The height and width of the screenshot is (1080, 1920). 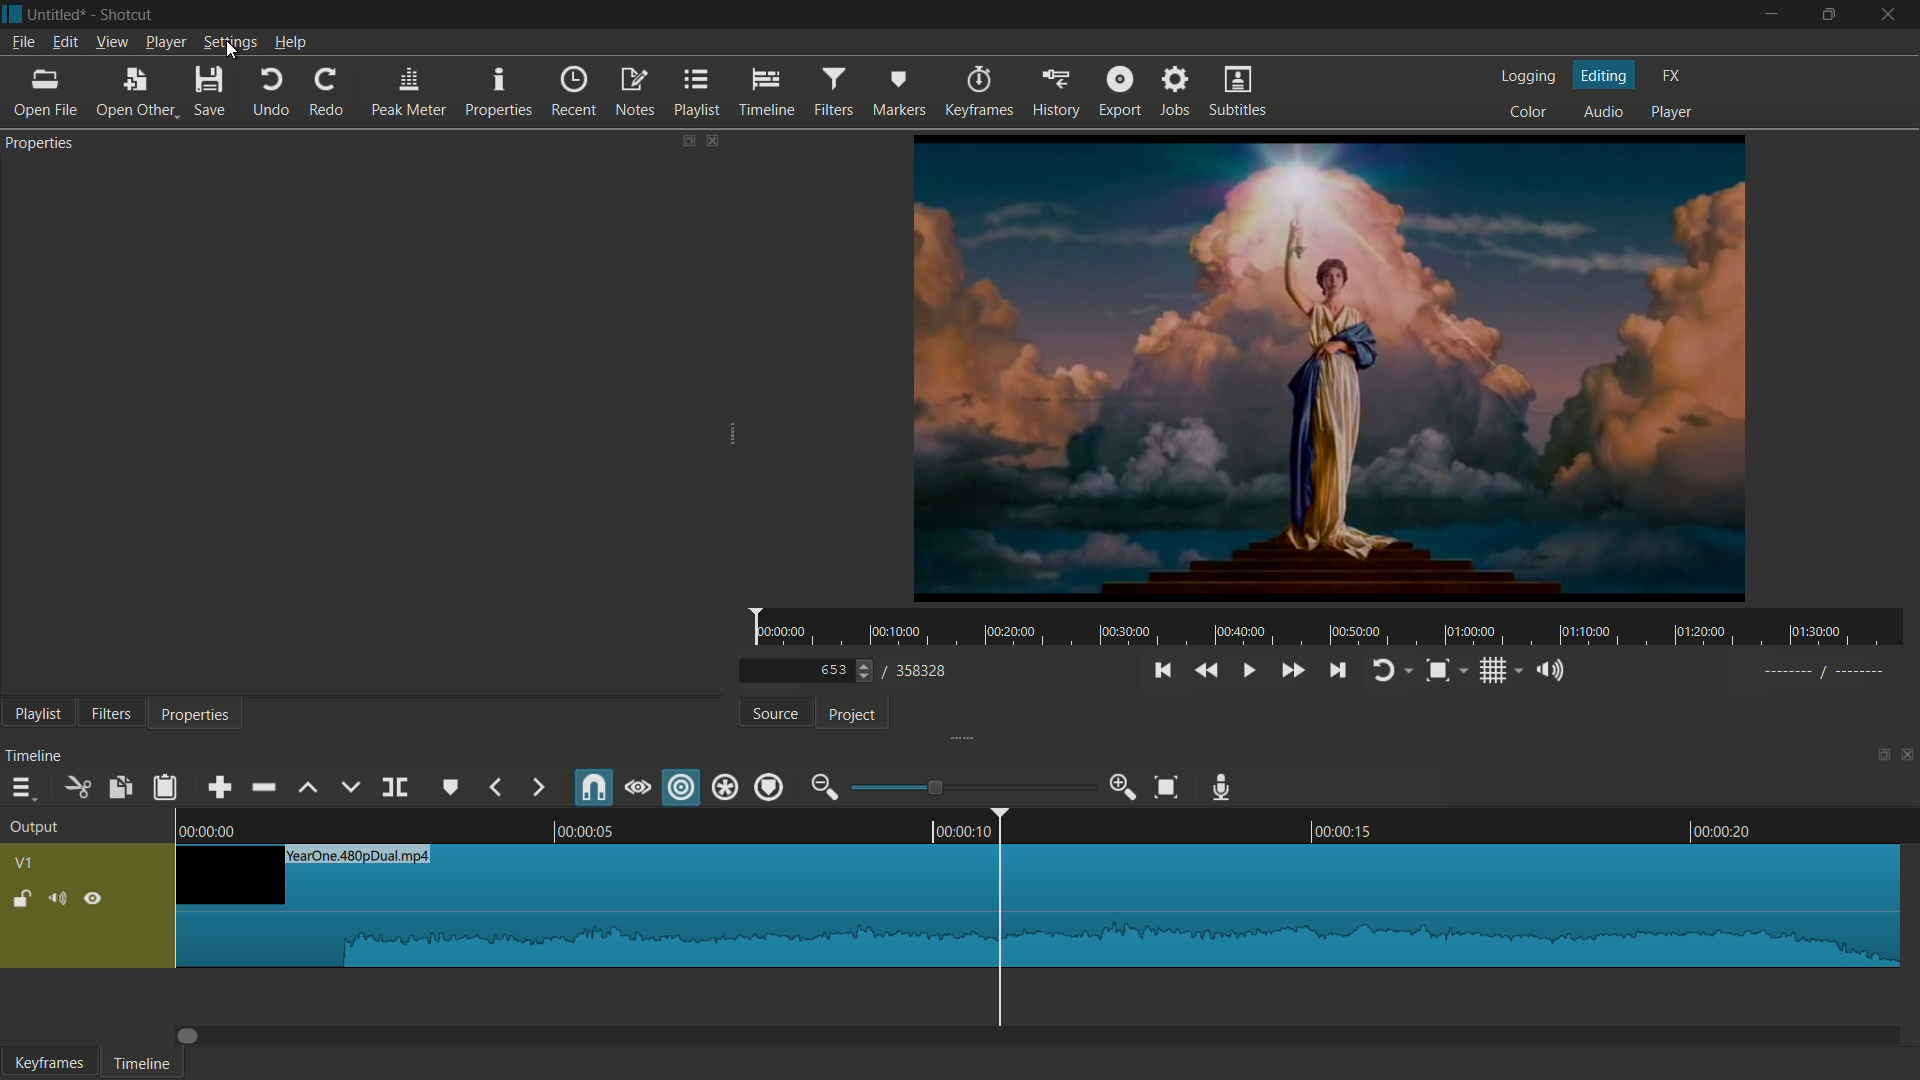 I want to click on next marker, so click(x=536, y=787).